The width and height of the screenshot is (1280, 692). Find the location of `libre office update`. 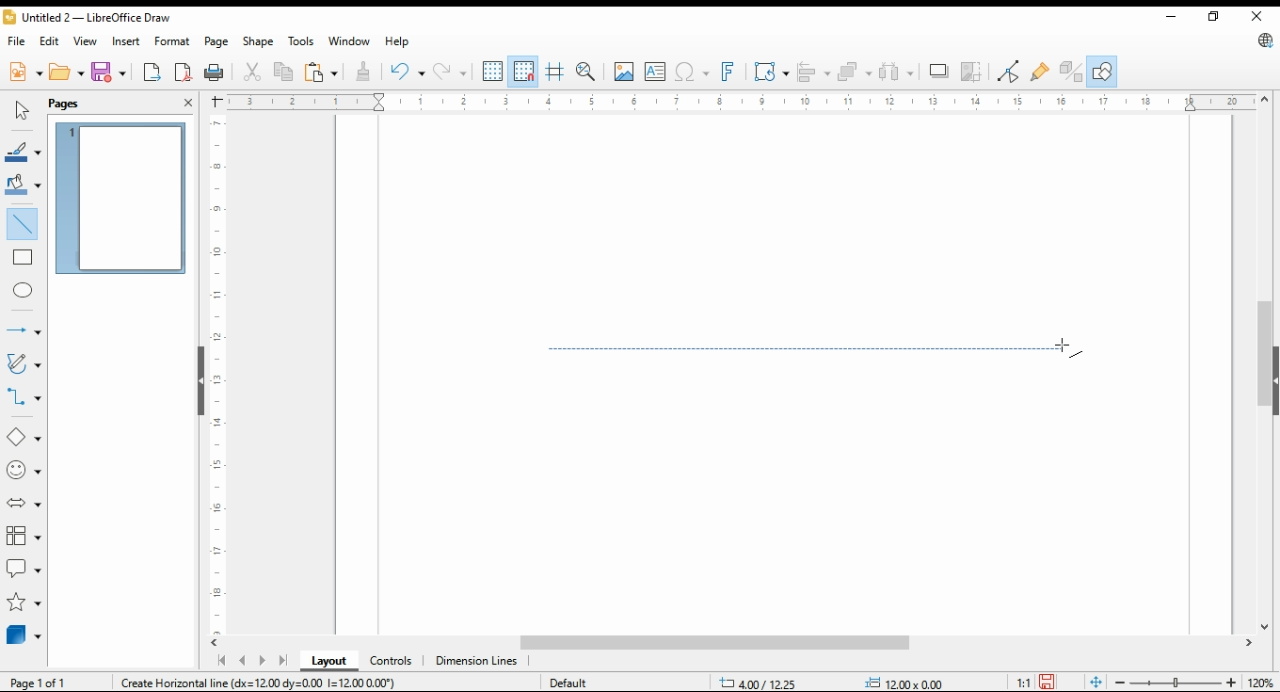

libre office update is located at coordinates (1264, 40).